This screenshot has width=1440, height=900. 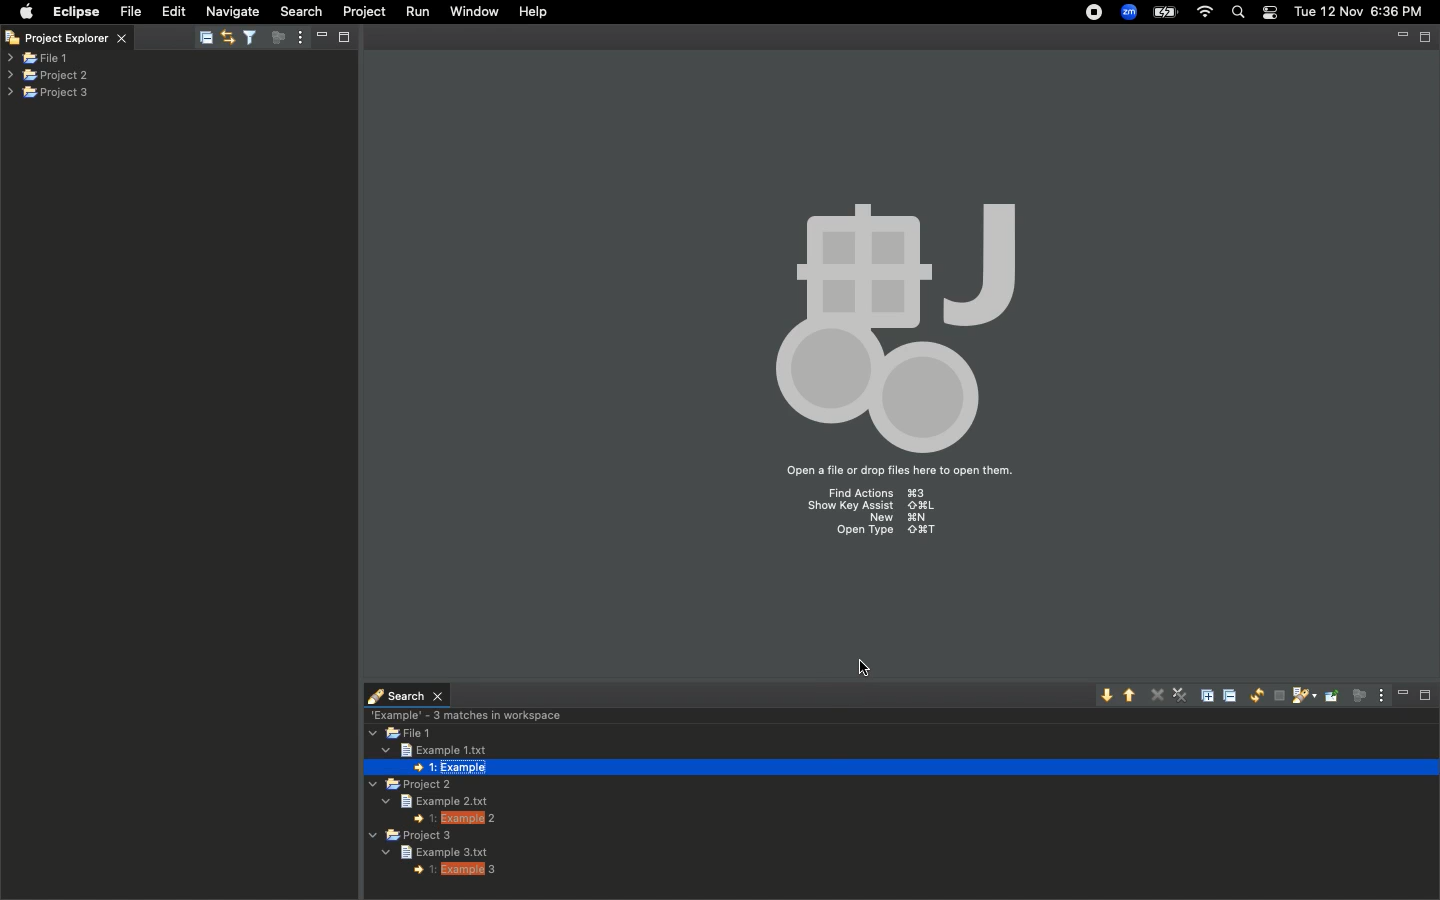 What do you see at coordinates (49, 73) in the screenshot?
I see `Projects` at bounding box center [49, 73].